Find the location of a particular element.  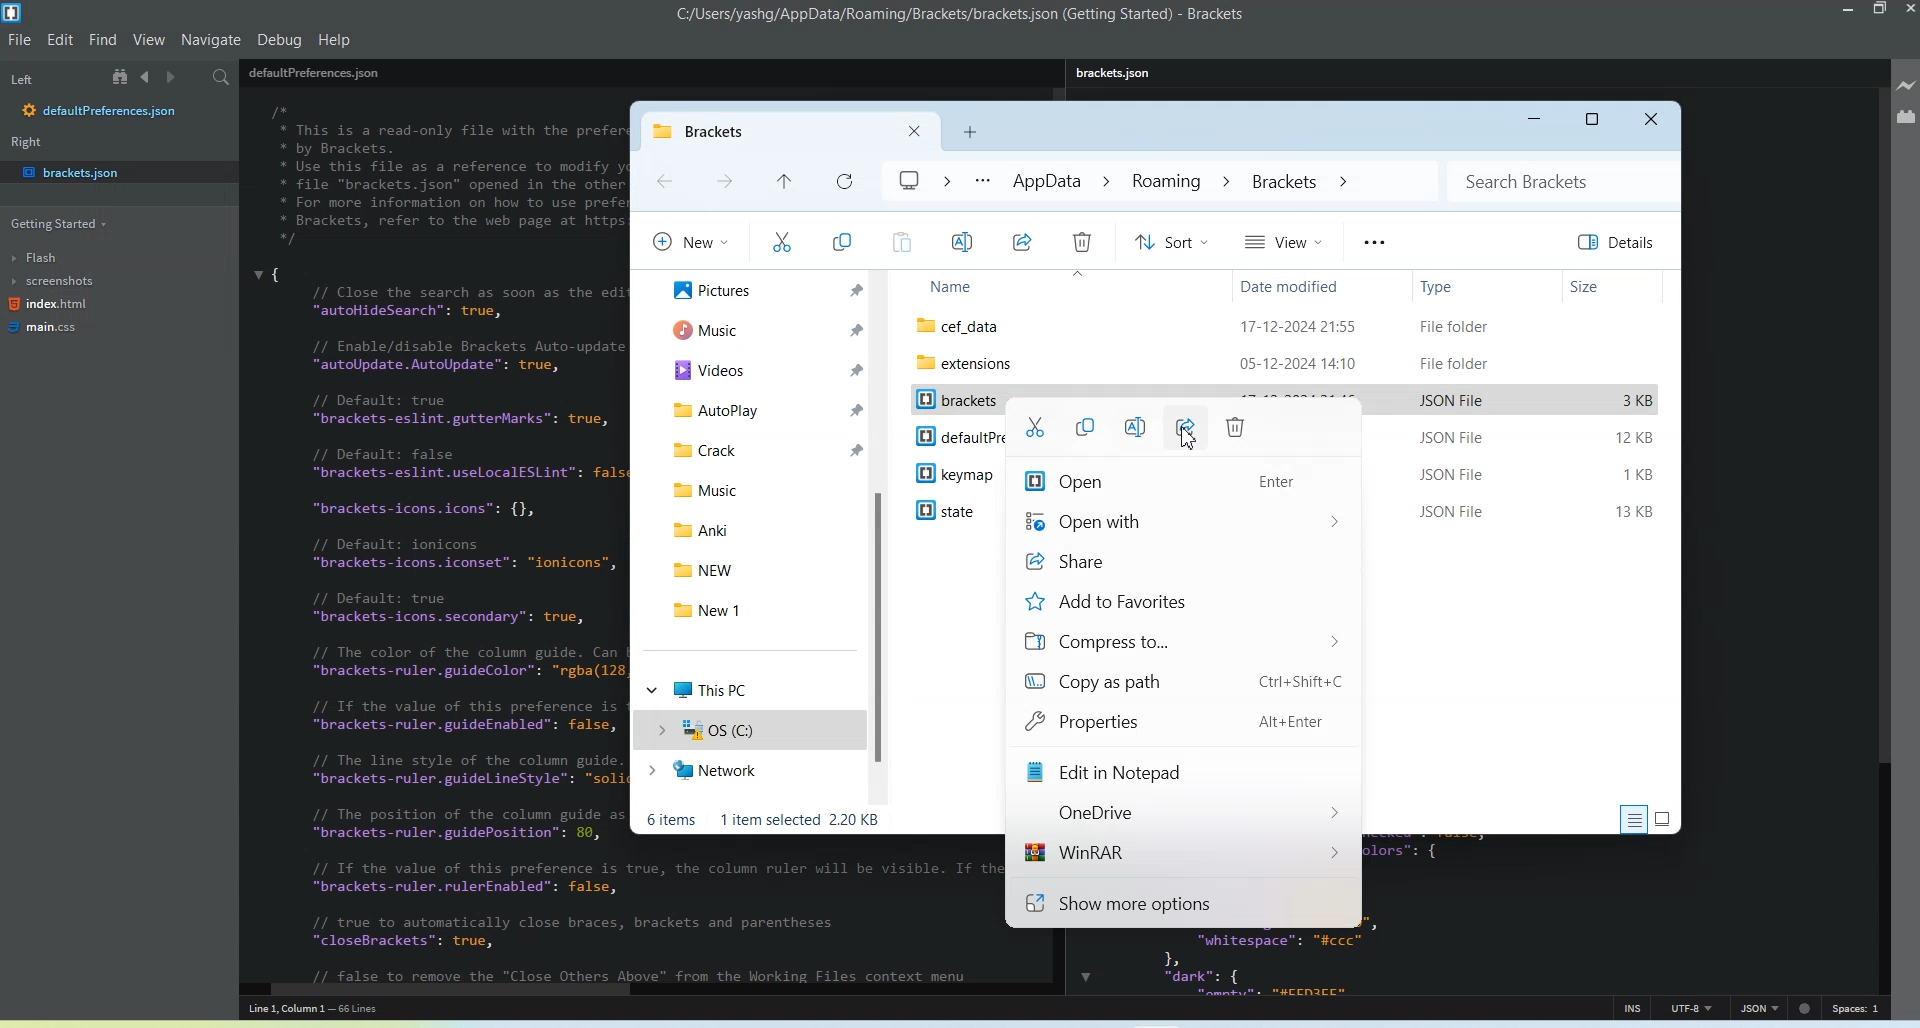

File Path Address is located at coordinates (1120, 182).